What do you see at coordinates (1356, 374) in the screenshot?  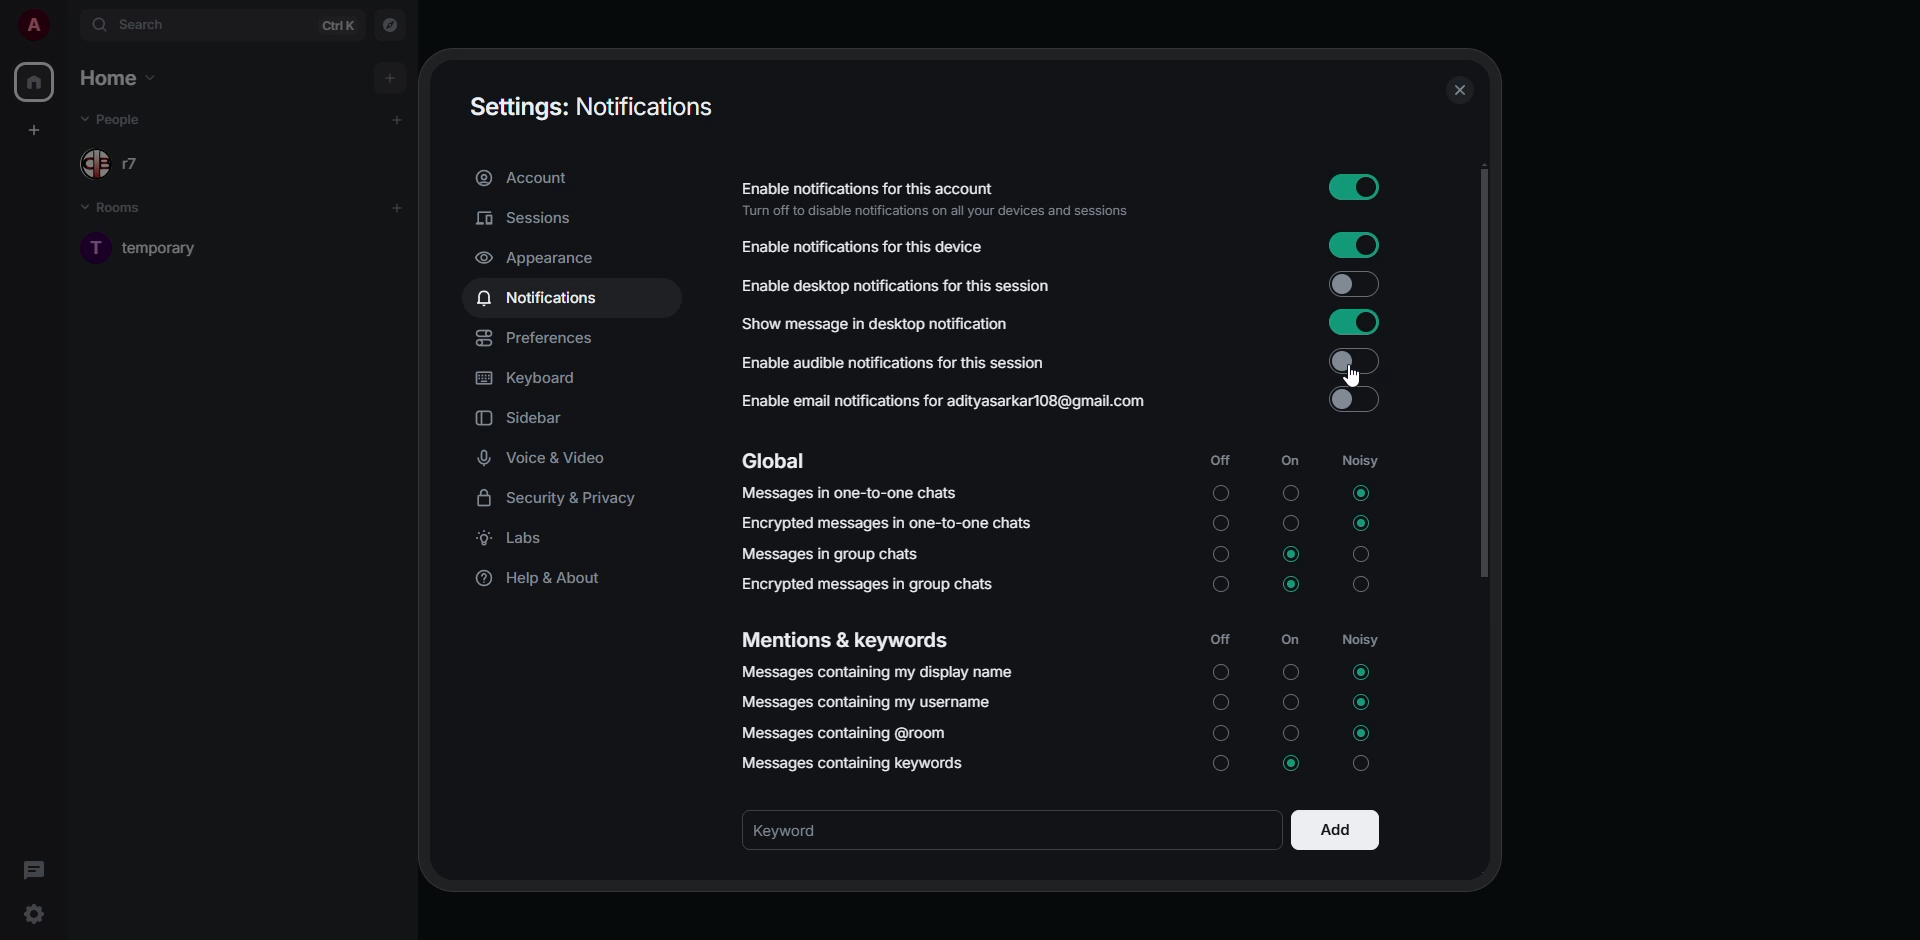 I see `cursor` at bounding box center [1356, 374].